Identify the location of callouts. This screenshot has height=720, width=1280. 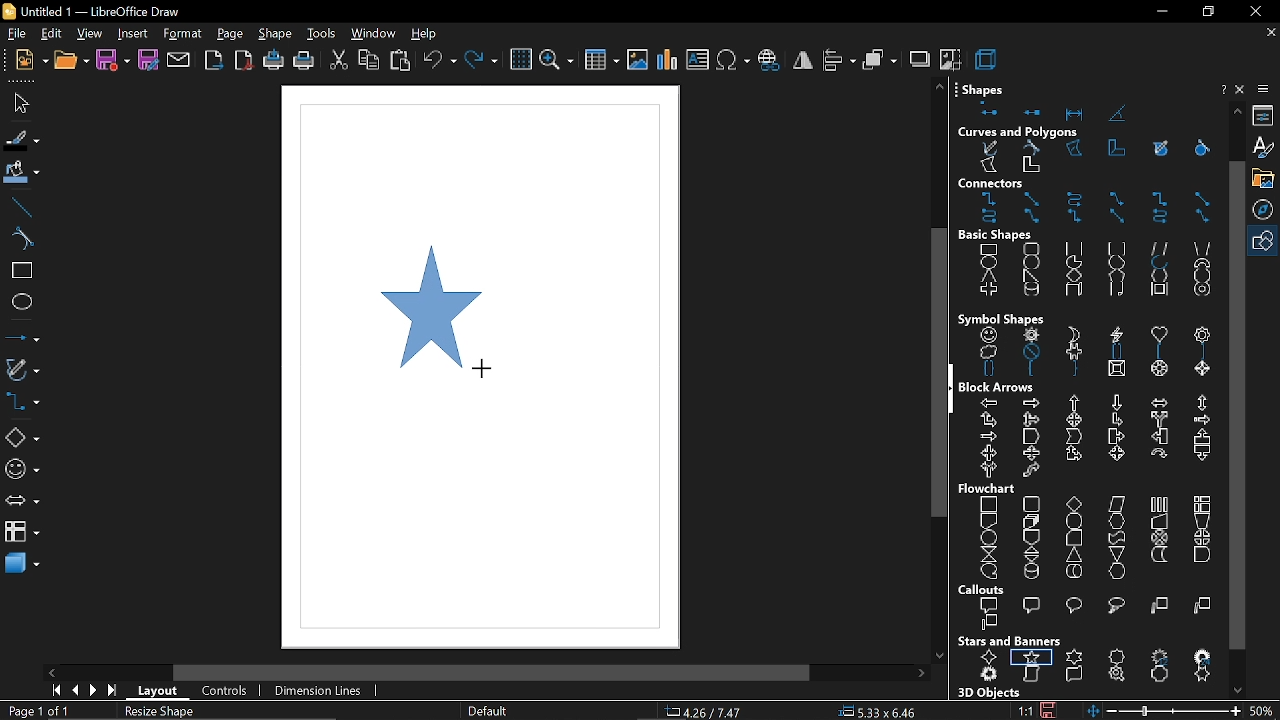
(983, 589).